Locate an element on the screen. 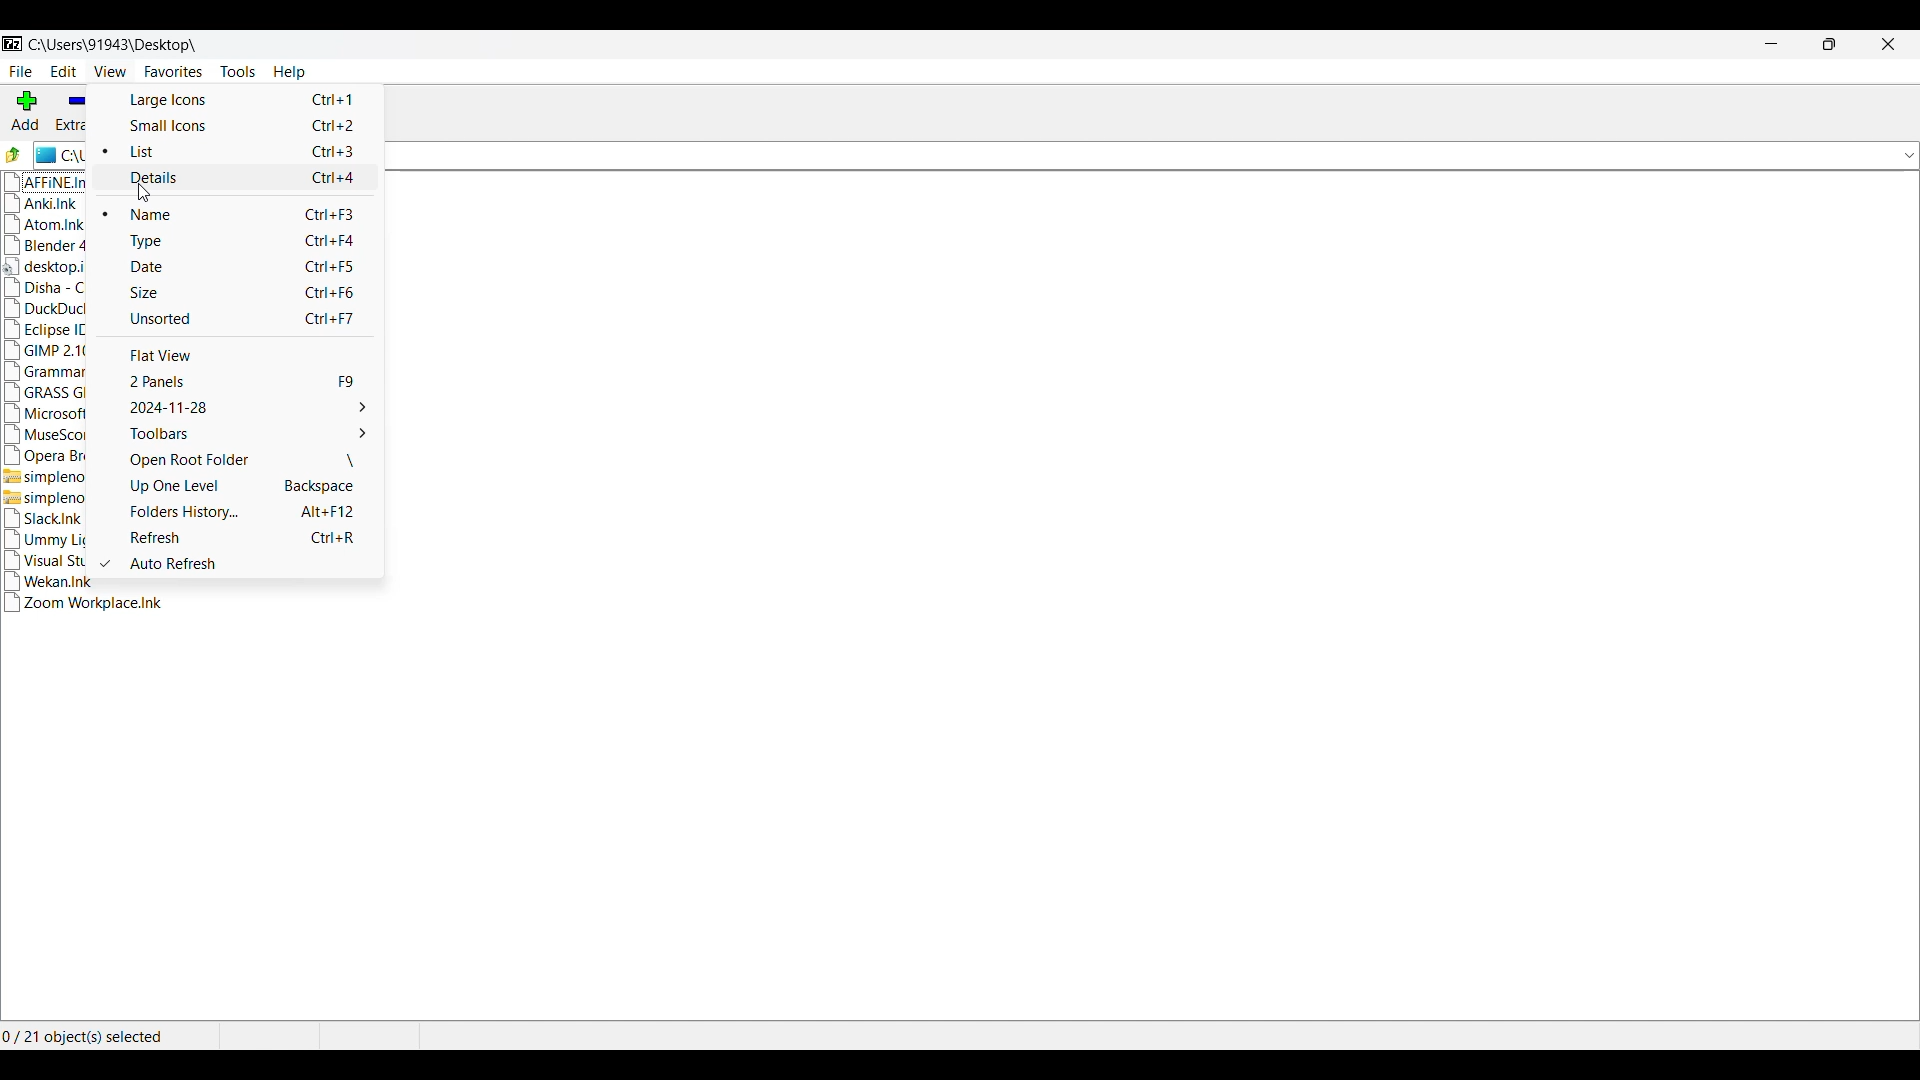 This screenshot has width=1920, height=1080. 2024-11-28 options is located at coordinates (249, 407).